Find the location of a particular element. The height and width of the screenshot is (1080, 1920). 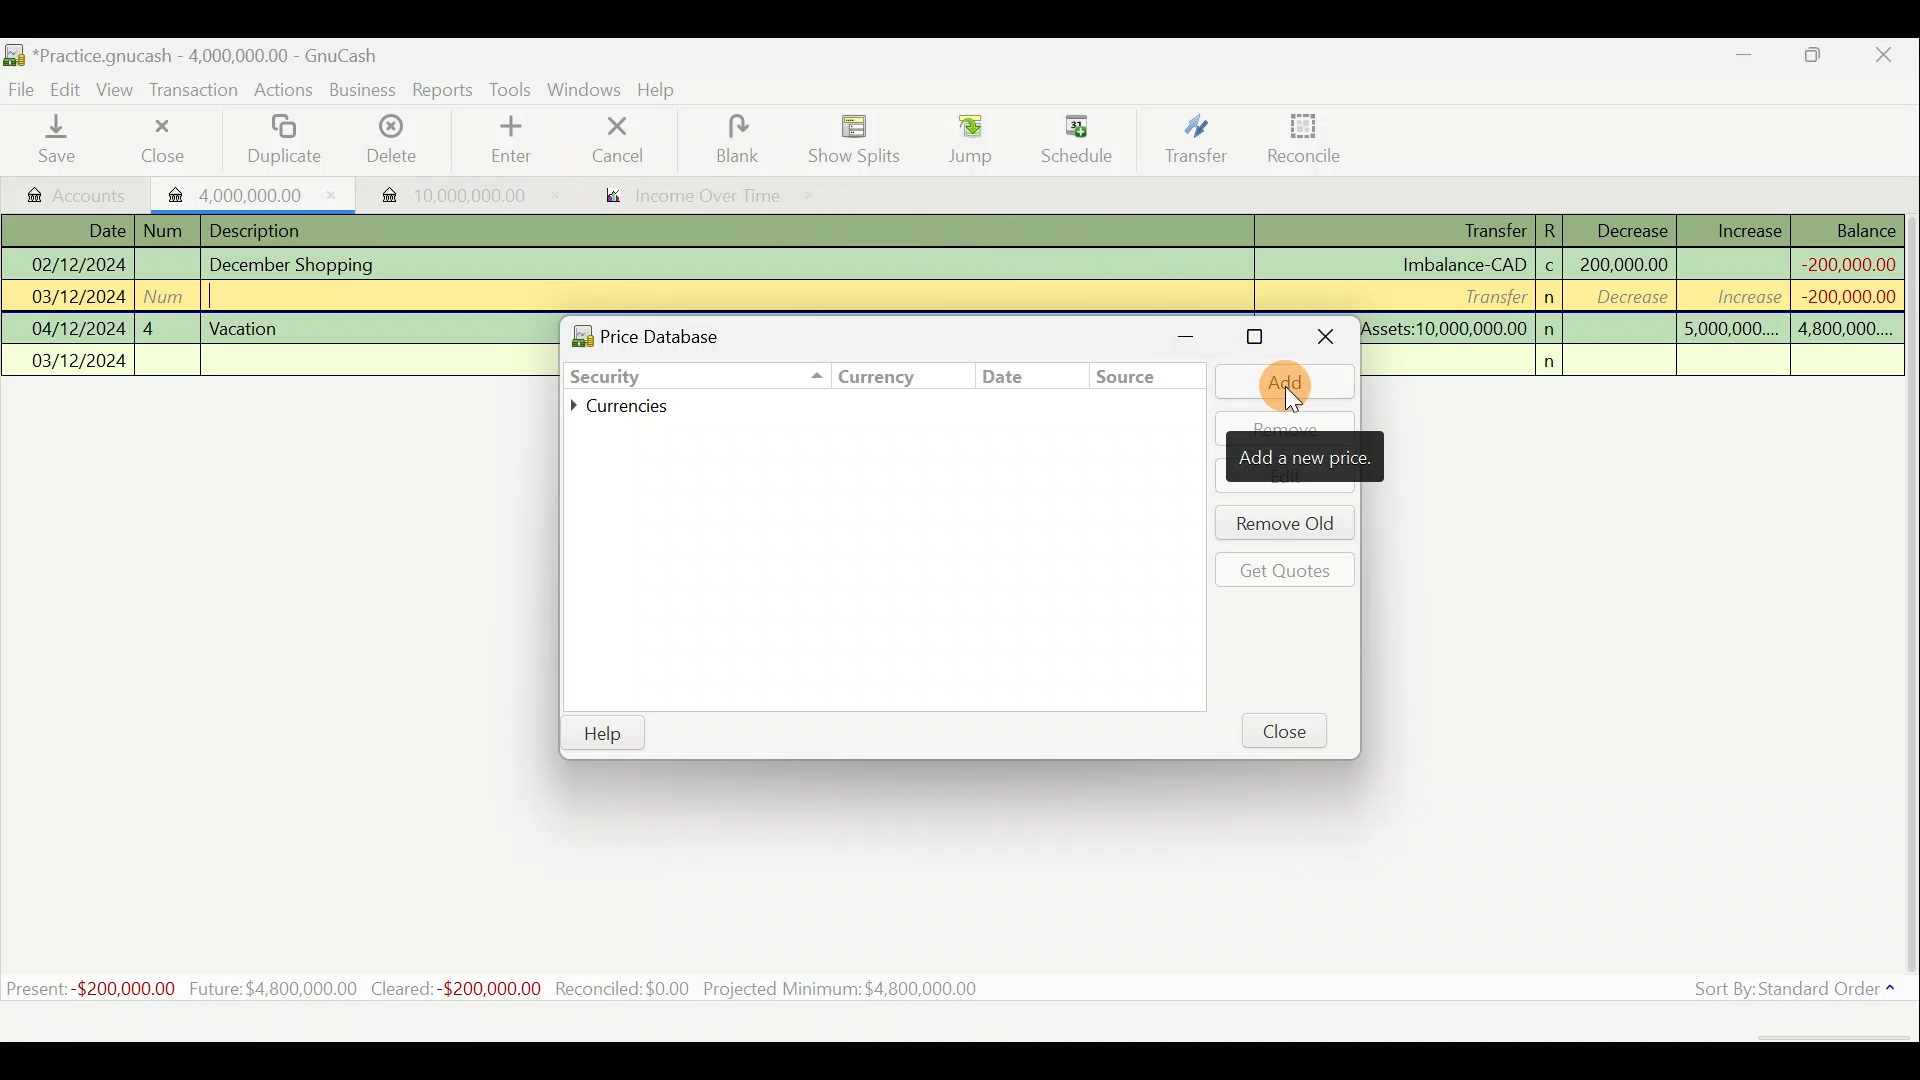

December Shopping is located at coordinates (301, 265).